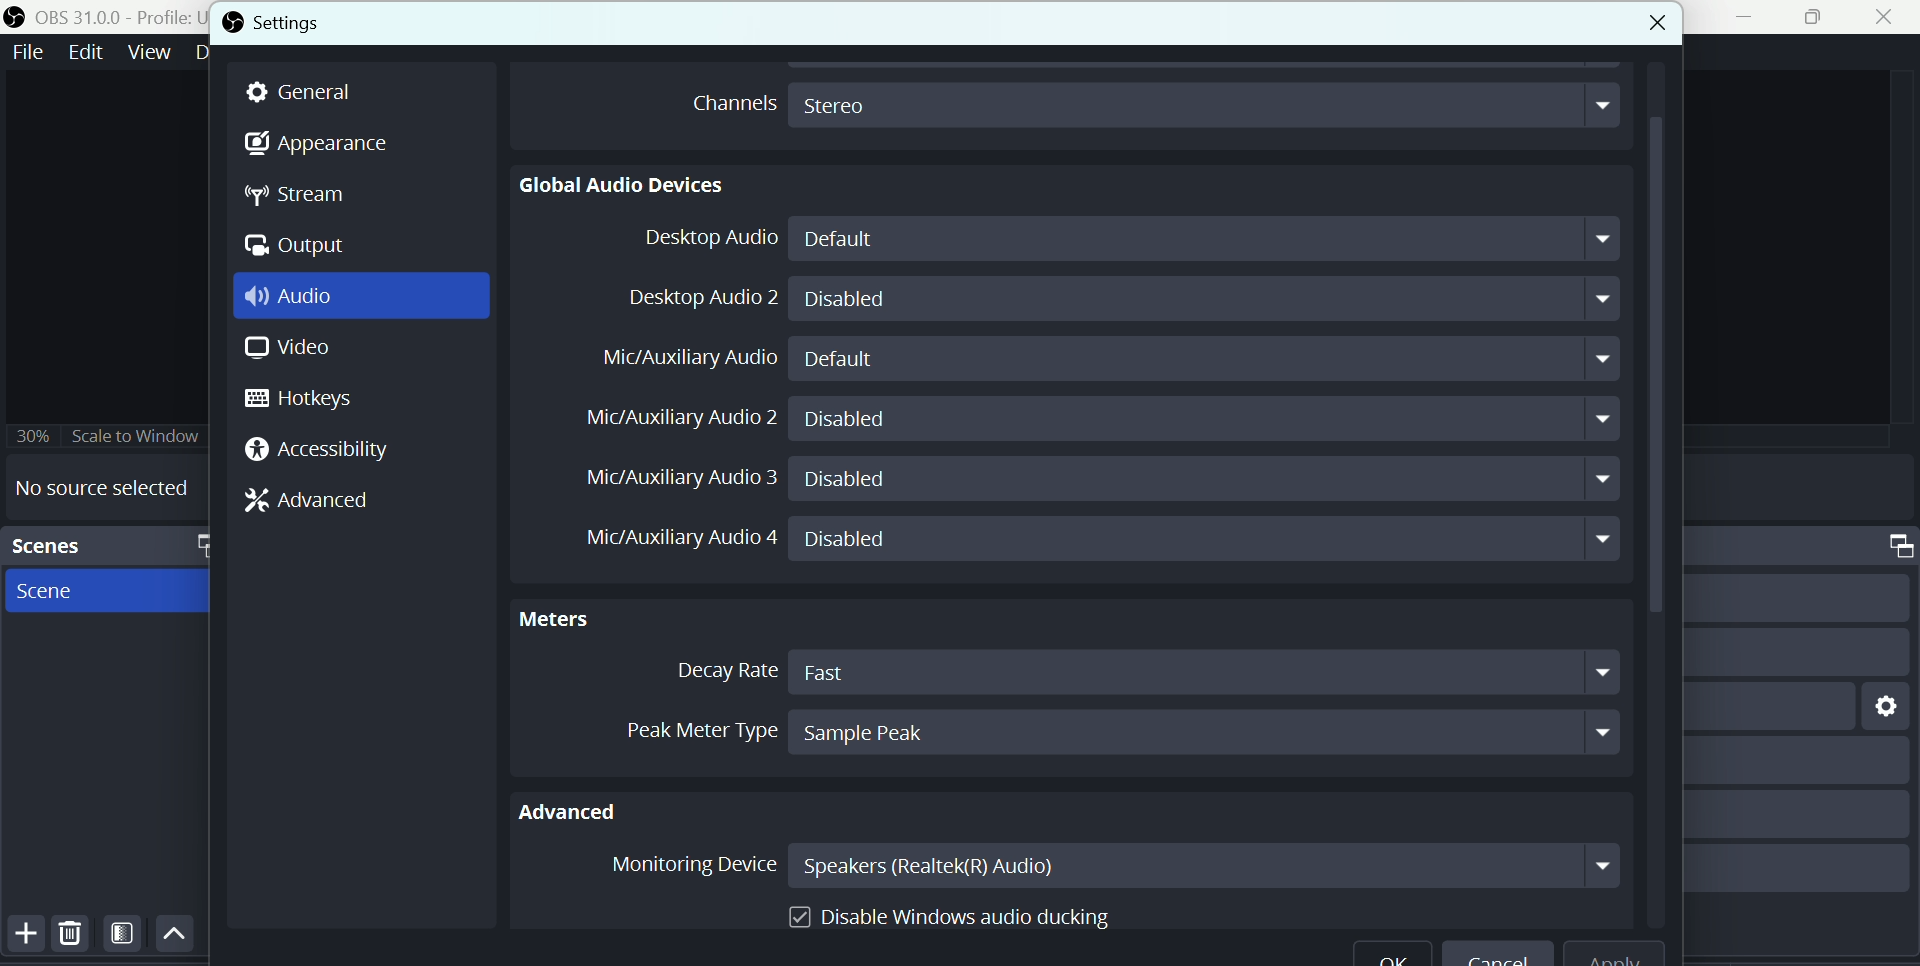  I want to click on Accessibility, so click(323, 451).